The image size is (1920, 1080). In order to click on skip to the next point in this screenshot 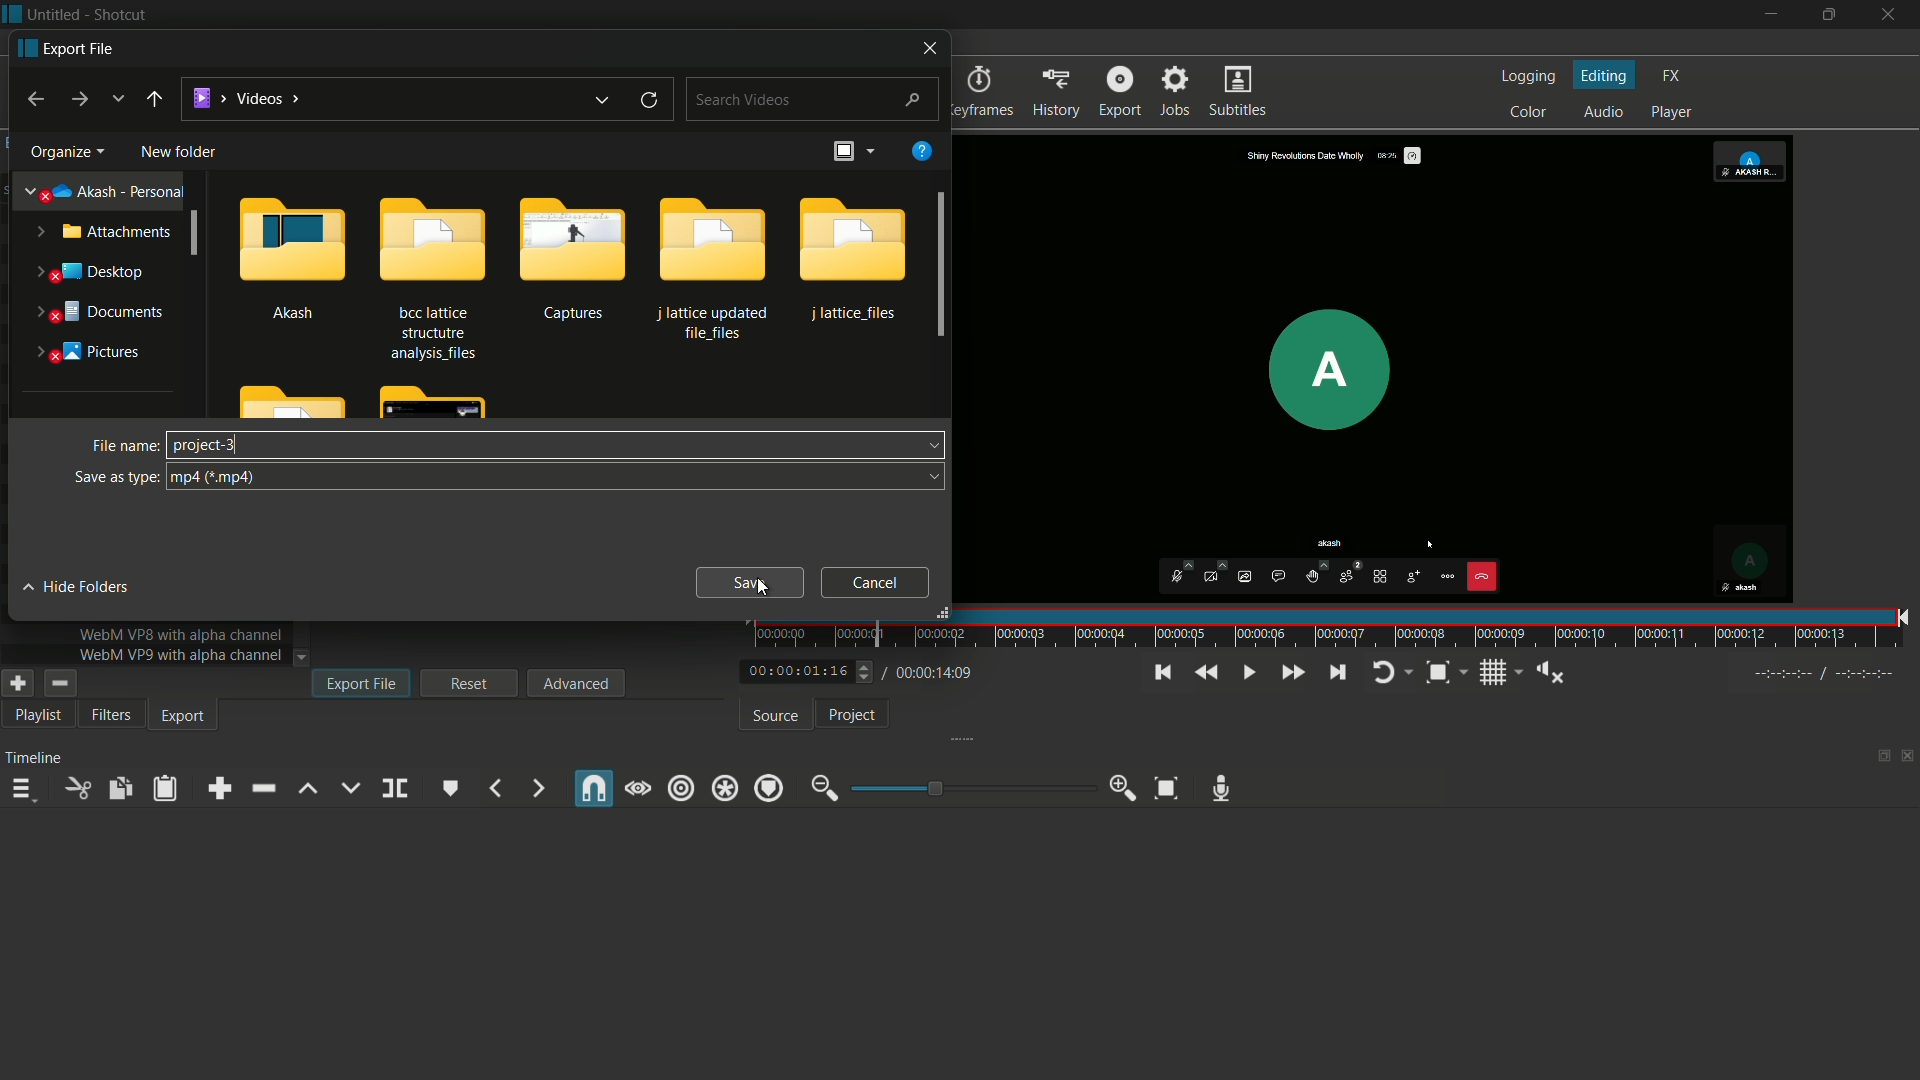, I will do `click(1340, 673)`.